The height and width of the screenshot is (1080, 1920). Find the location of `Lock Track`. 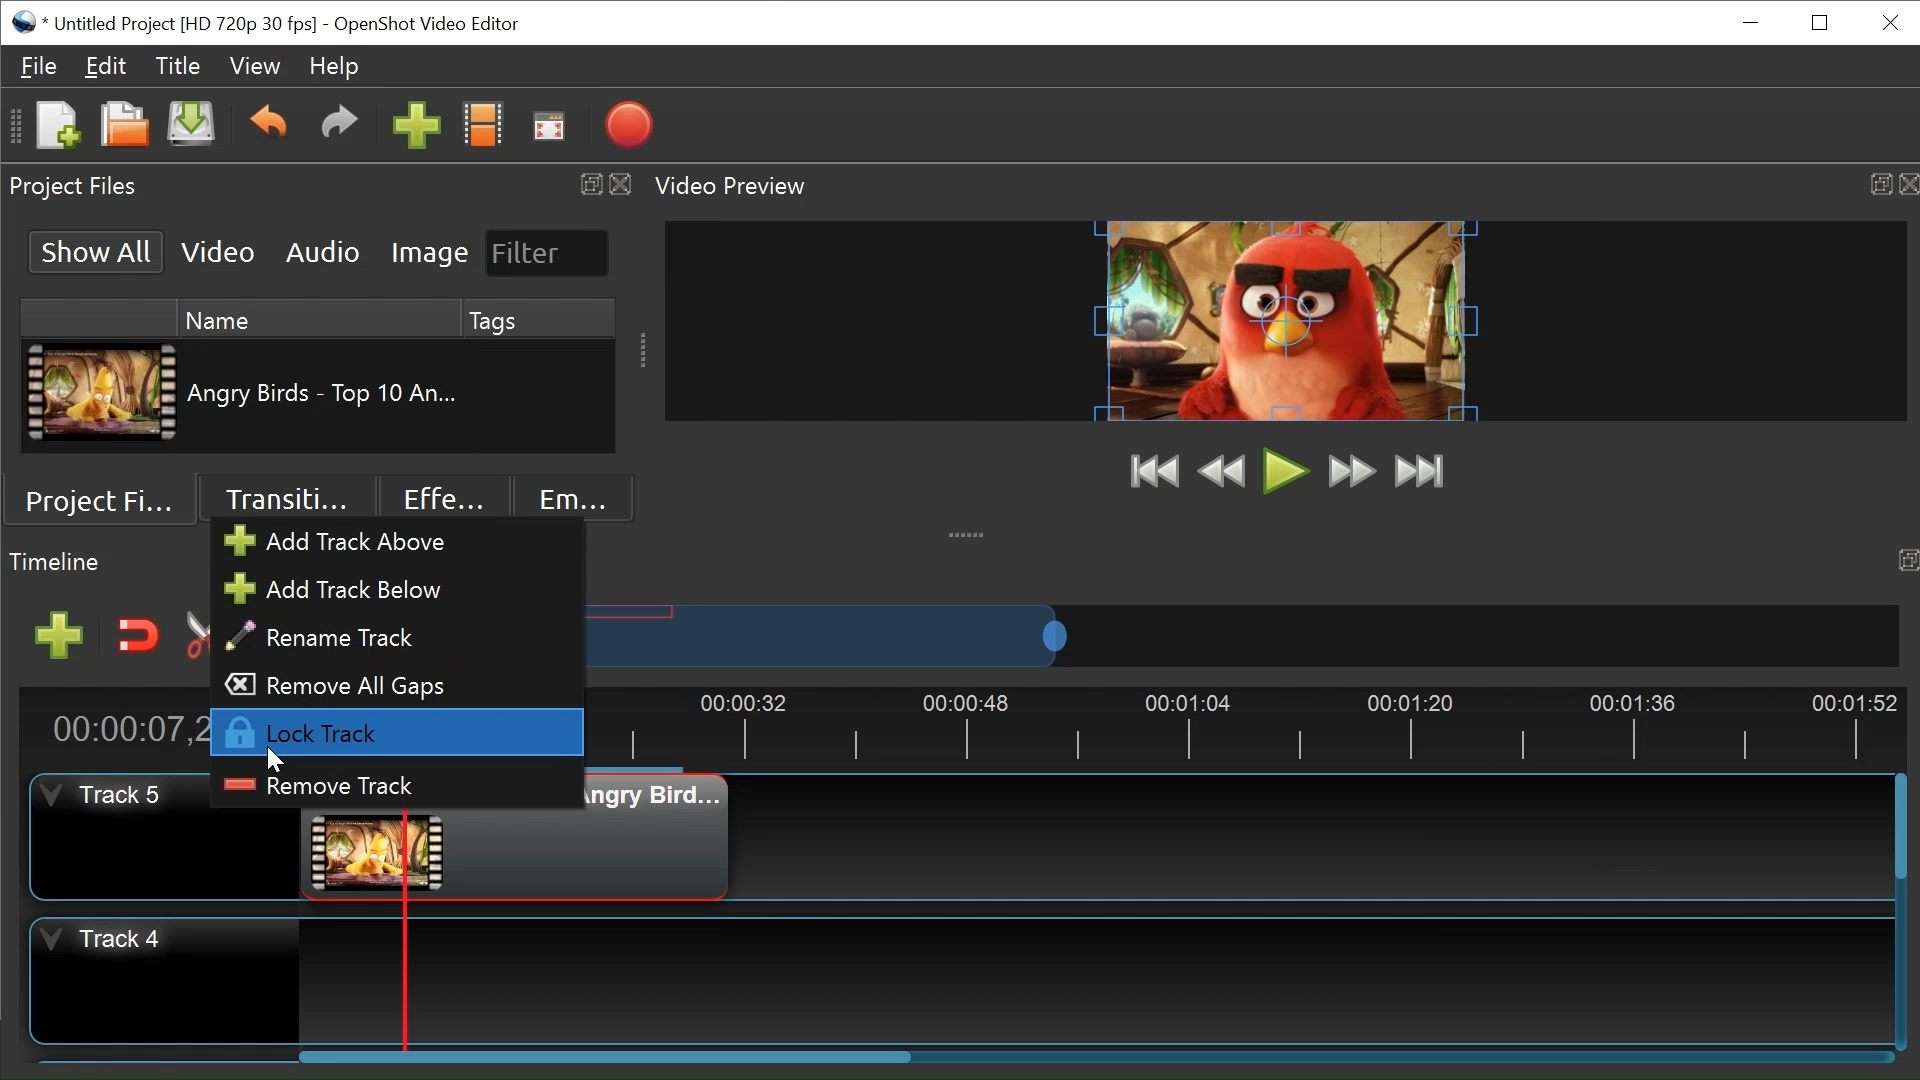

Lock Track is located at coordinates (395, 732).